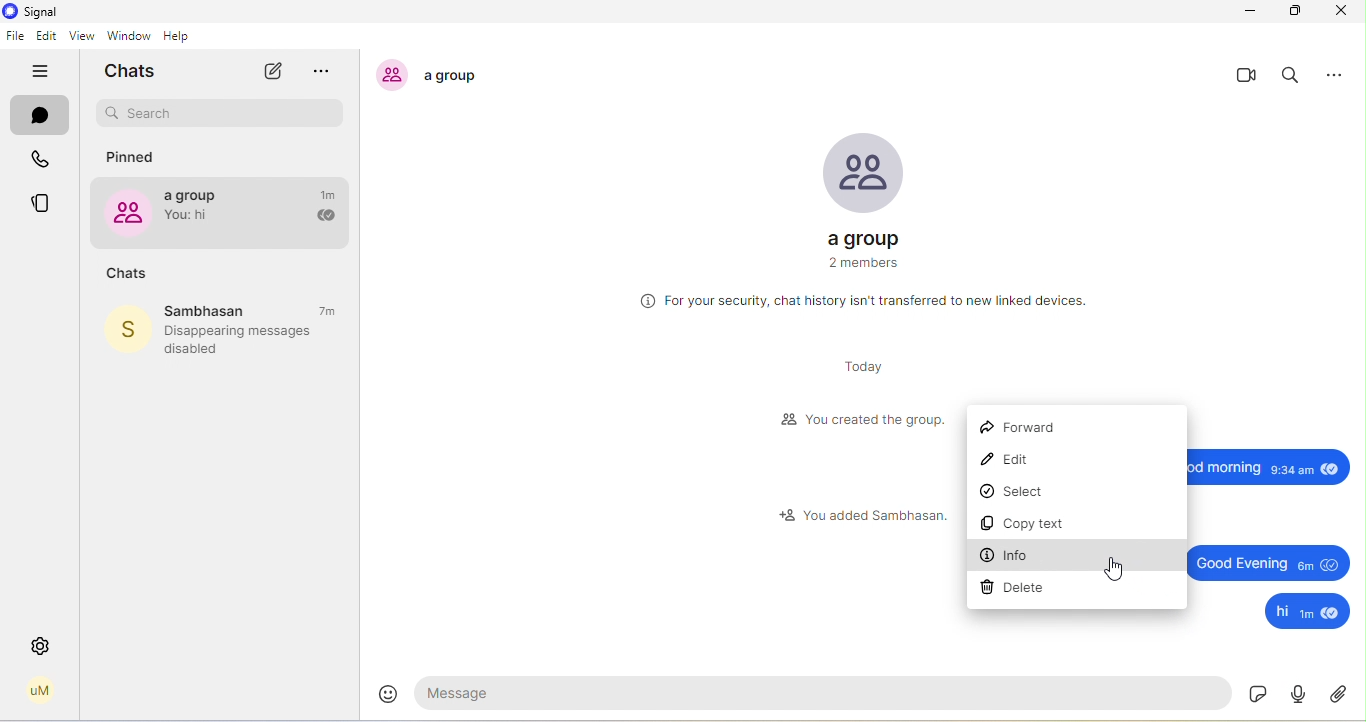  Describe the element at coordinates (828, 692) in the screenshot. I see `message` at that location.